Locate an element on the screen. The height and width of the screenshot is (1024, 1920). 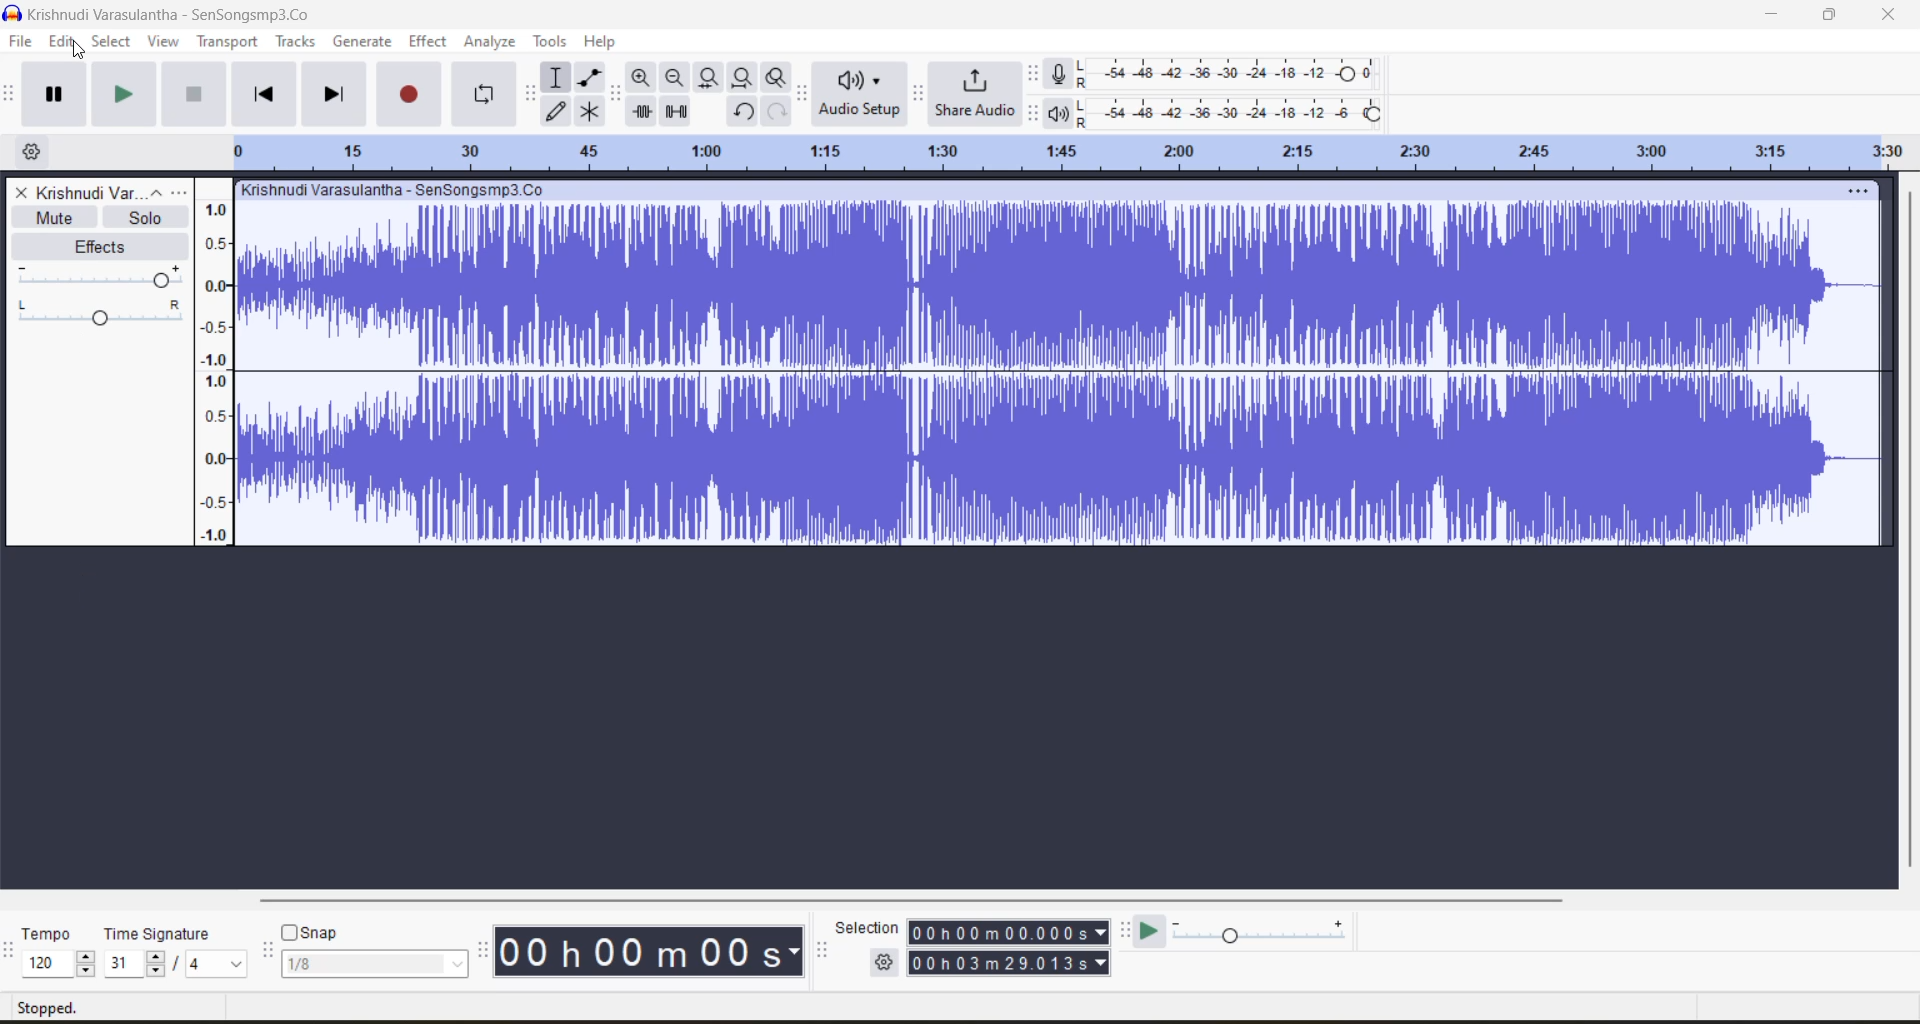
trim audio outside selection is located at coordinates (641, 113).